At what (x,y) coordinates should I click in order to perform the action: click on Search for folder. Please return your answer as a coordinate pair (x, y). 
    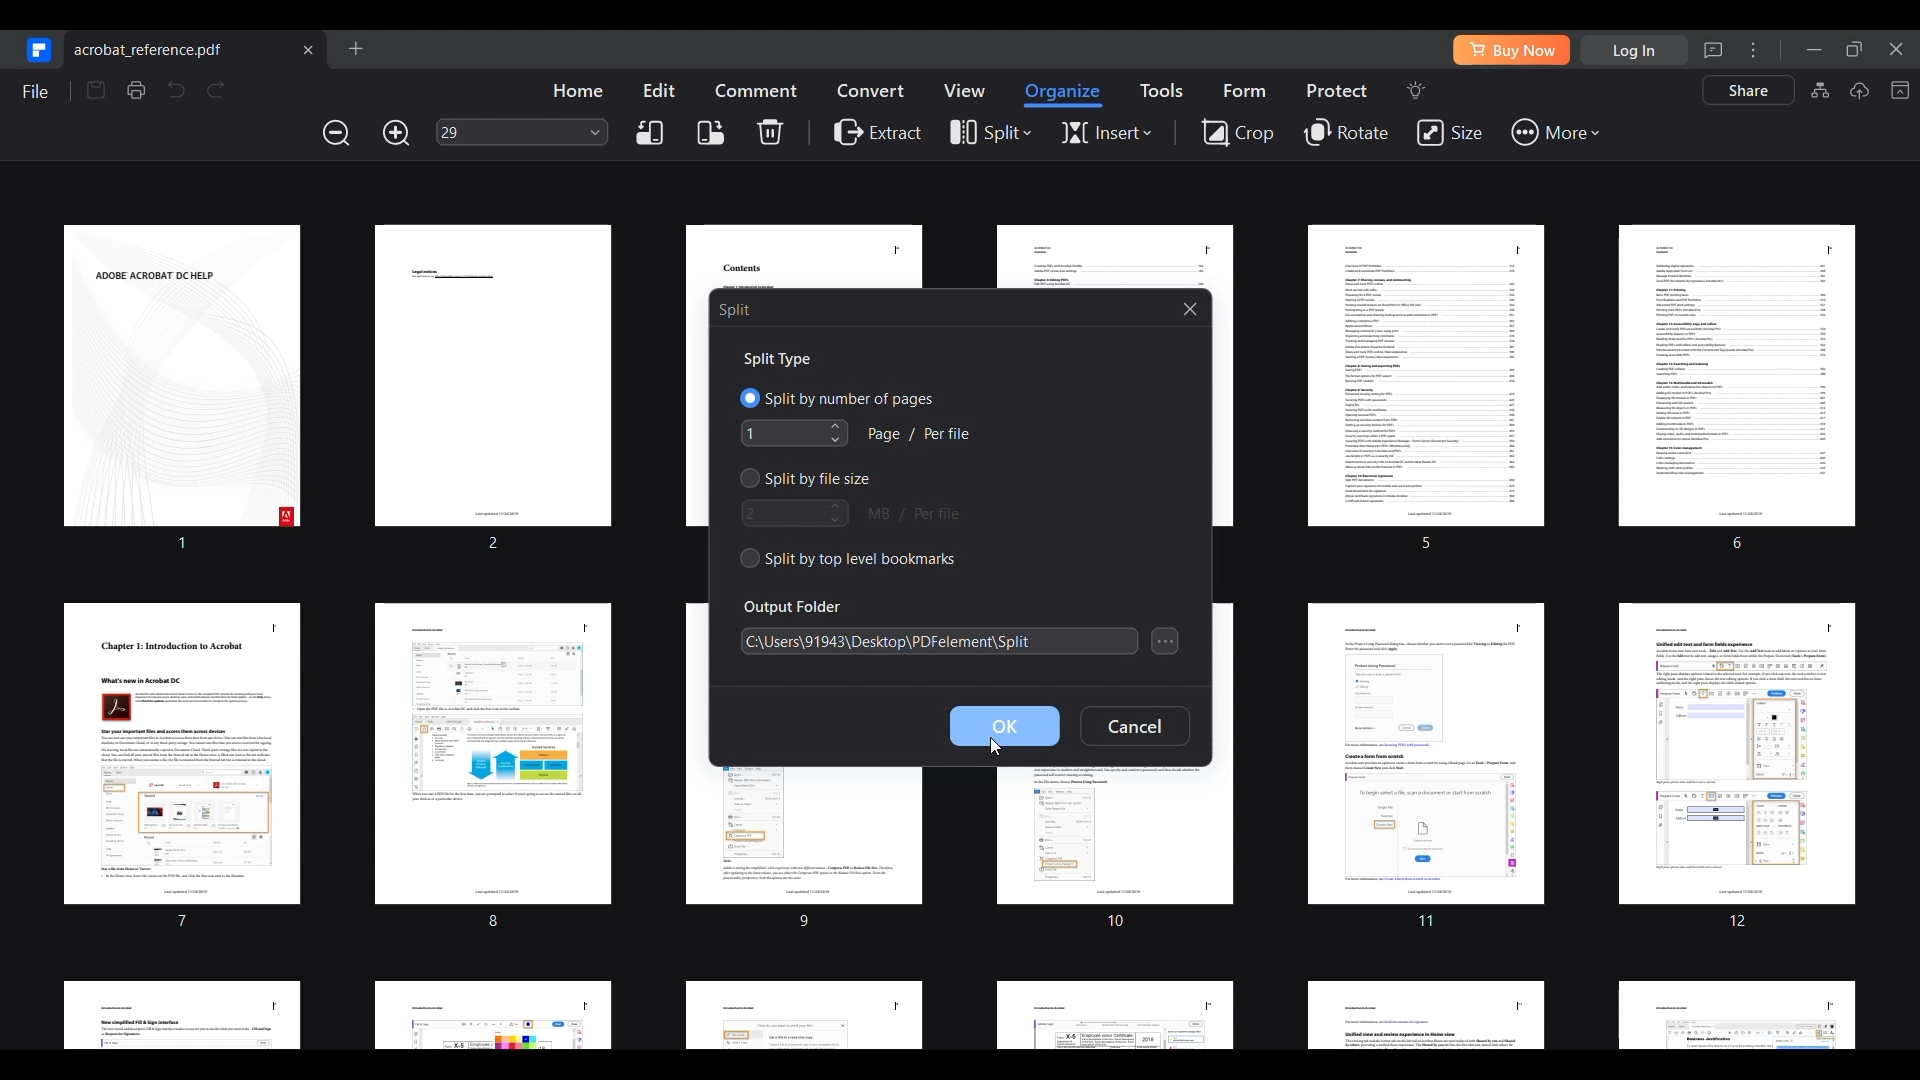
    Looking at the image, I should click on (1165, 641).